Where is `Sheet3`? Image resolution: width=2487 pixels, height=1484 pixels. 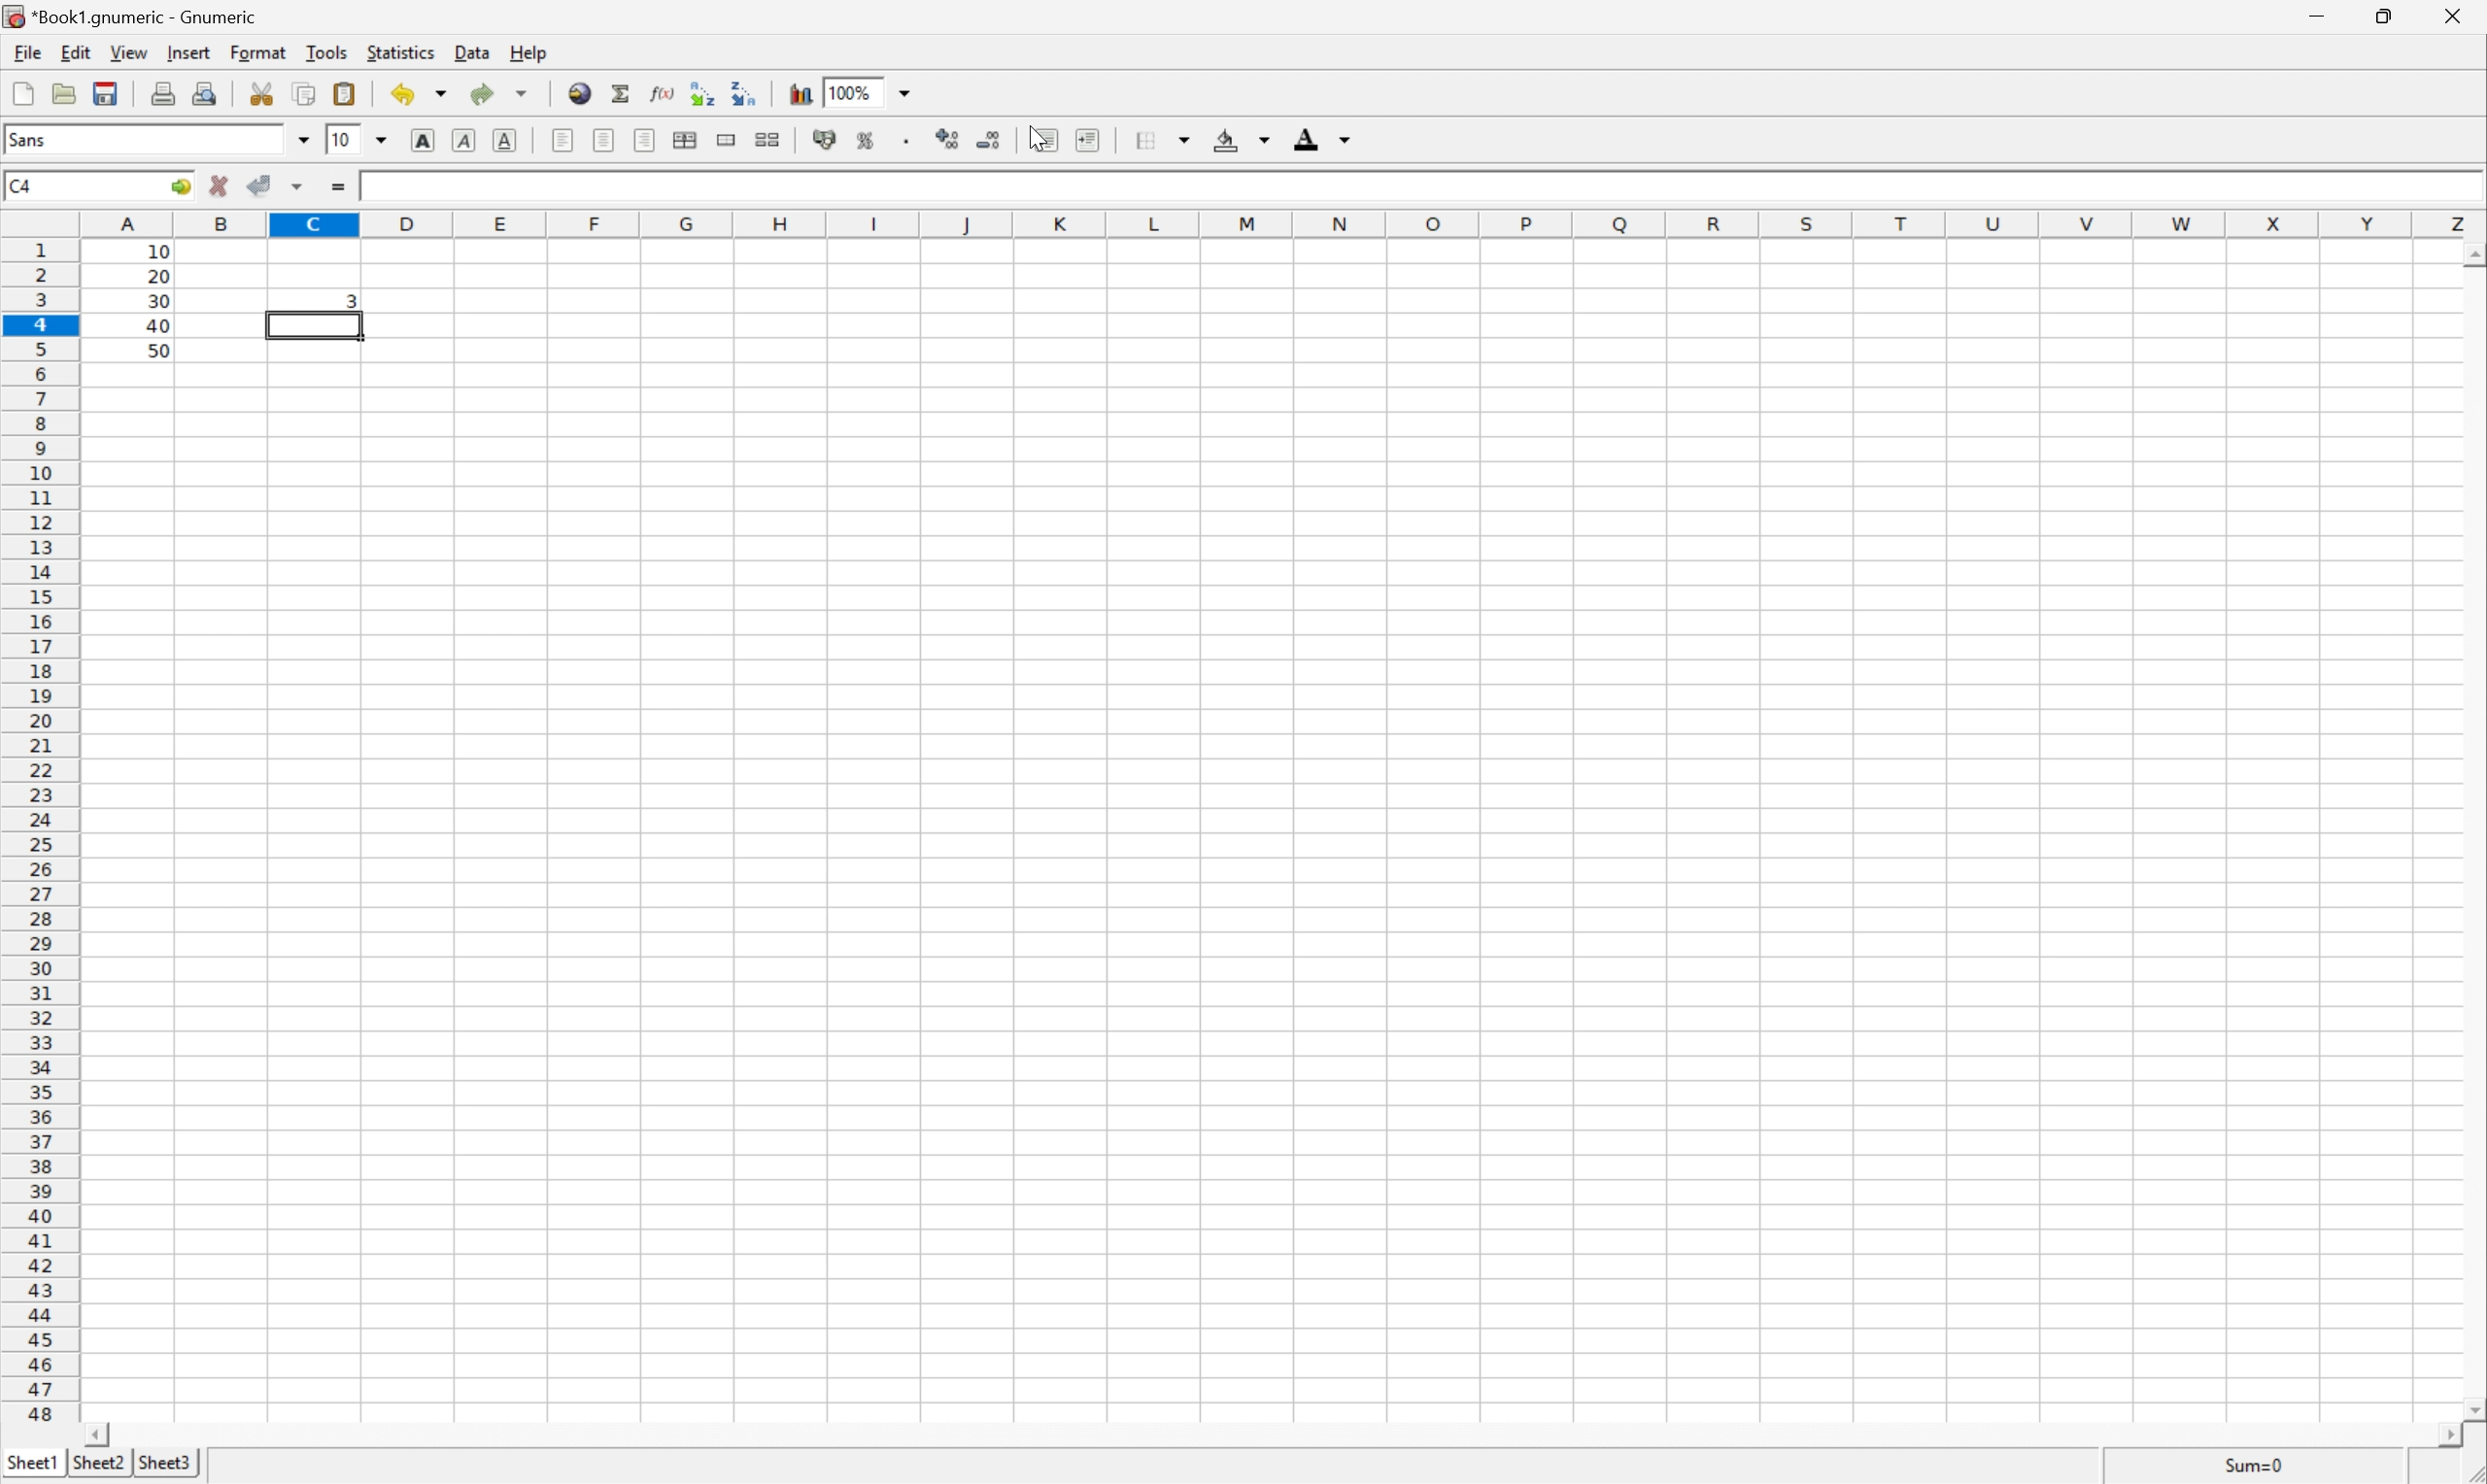 Sheet3 is located at coordinates (170, 1461).